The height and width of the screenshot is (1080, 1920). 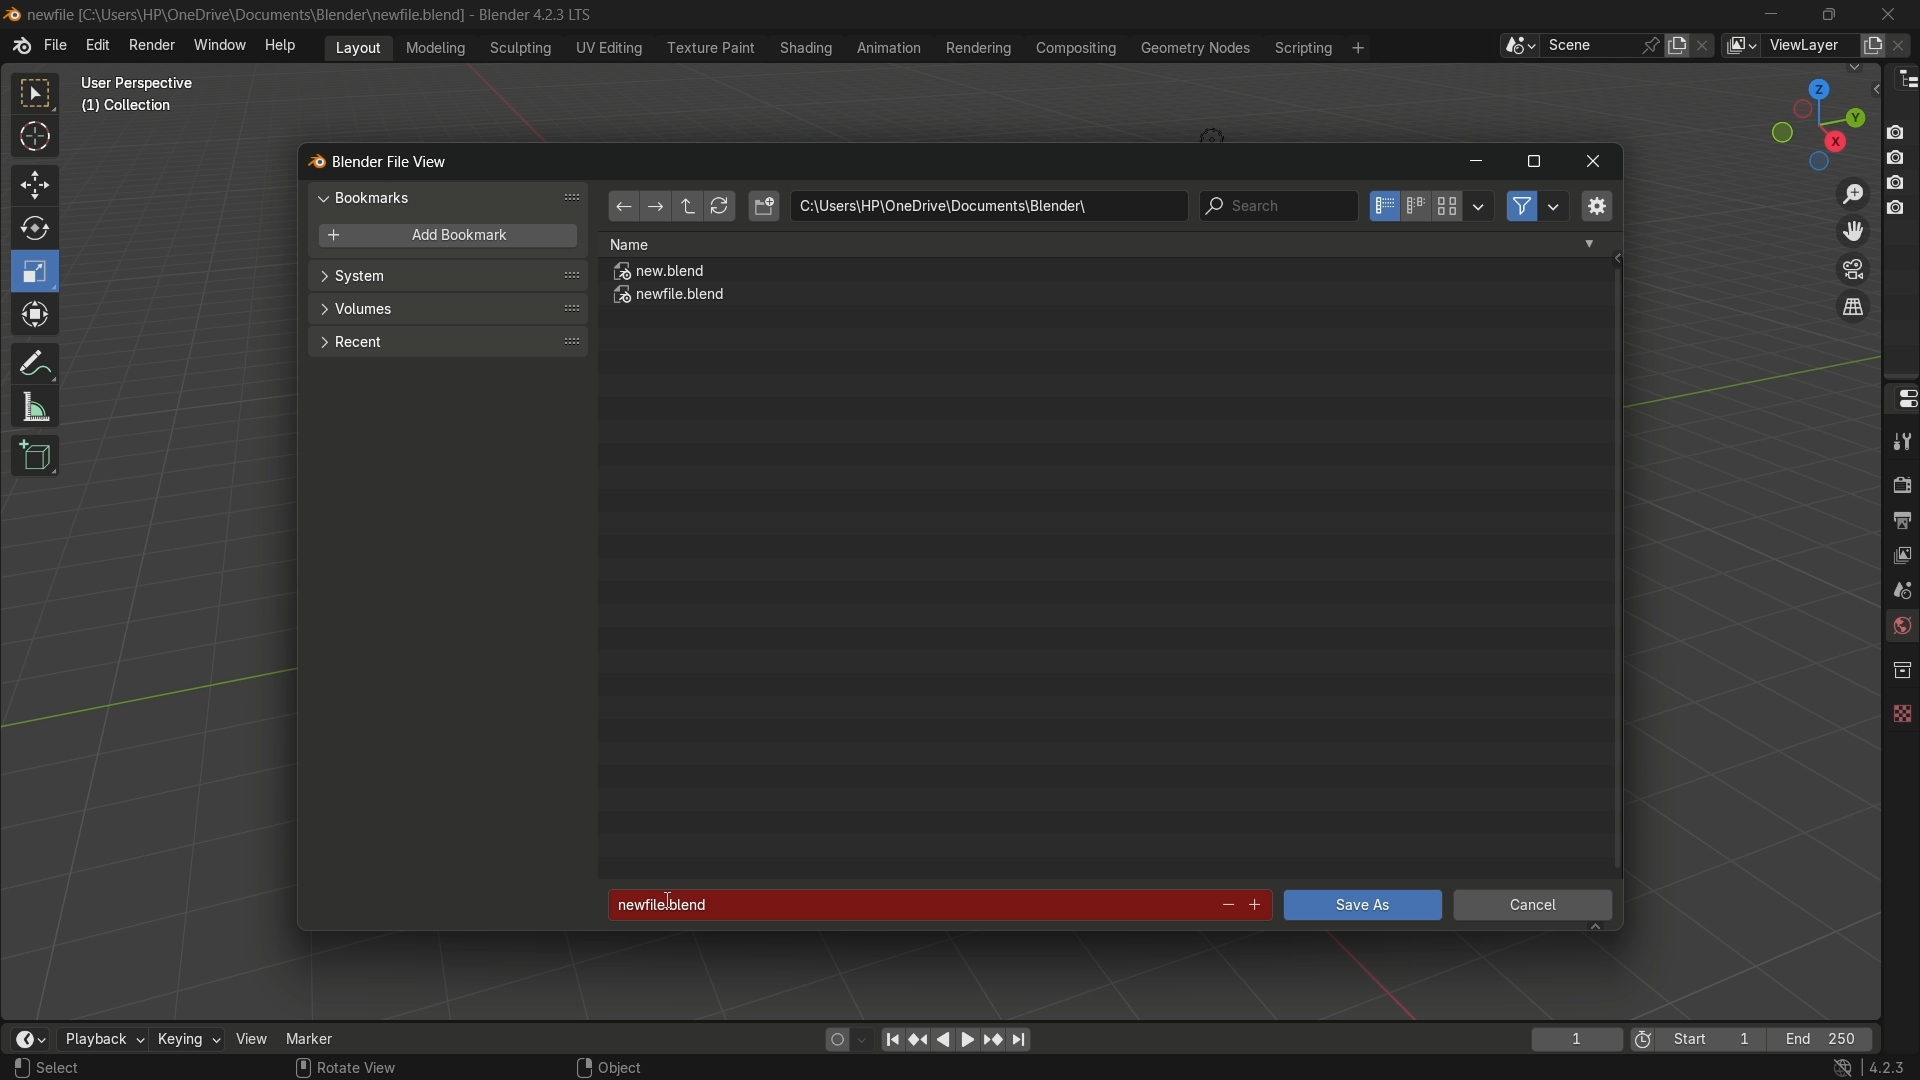 I want to click on Select, so click(x=83, y=1068).